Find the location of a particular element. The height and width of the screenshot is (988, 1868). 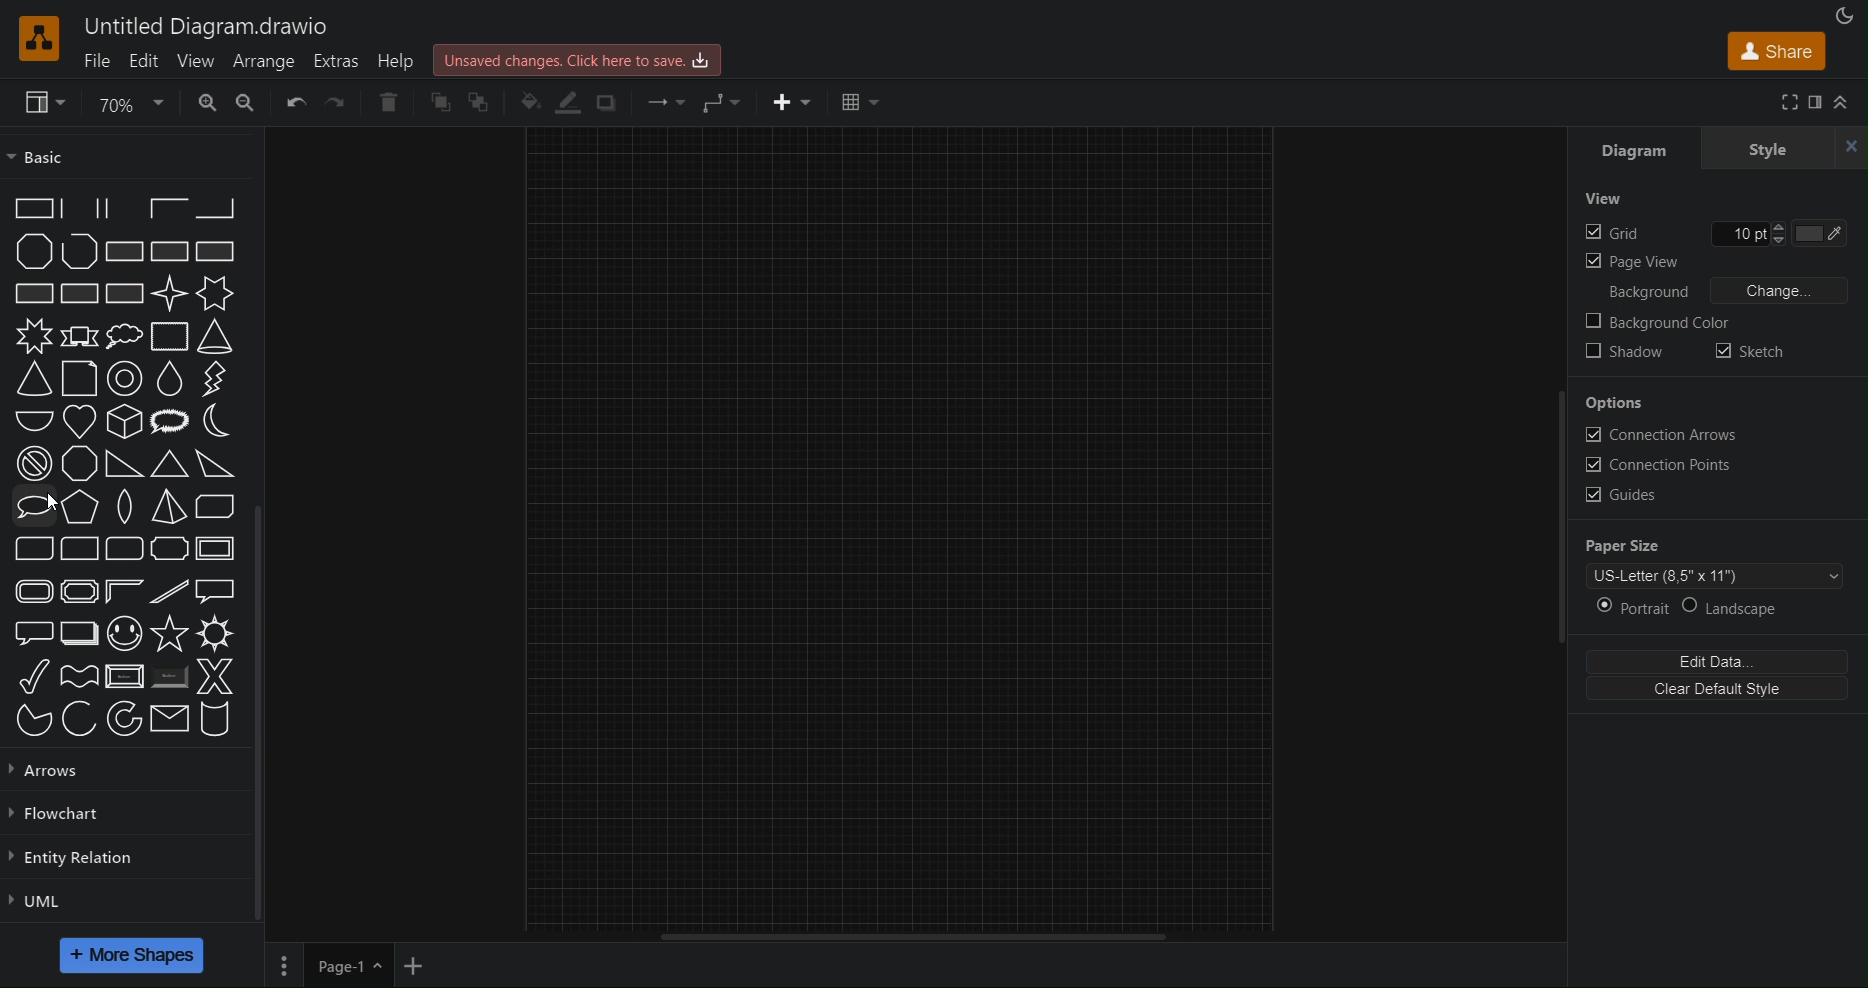

Polygon is located at coordinates (31, 250).